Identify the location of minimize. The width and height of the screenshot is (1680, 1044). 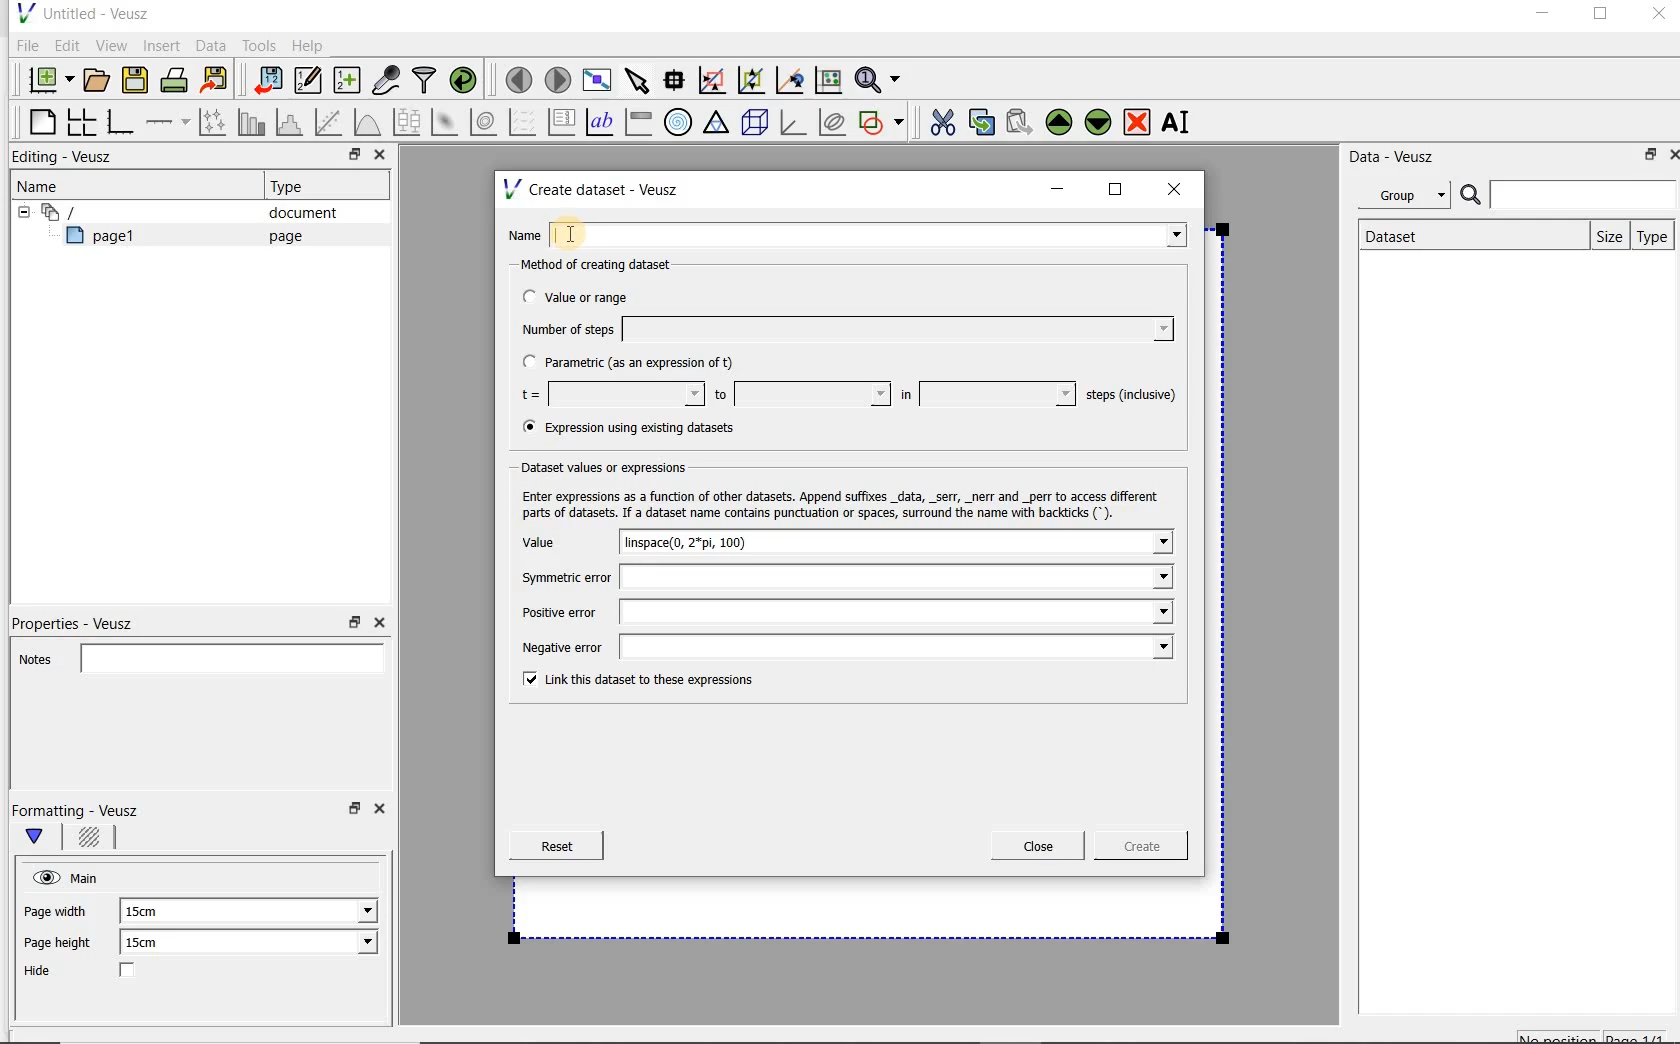
(1058, 189).